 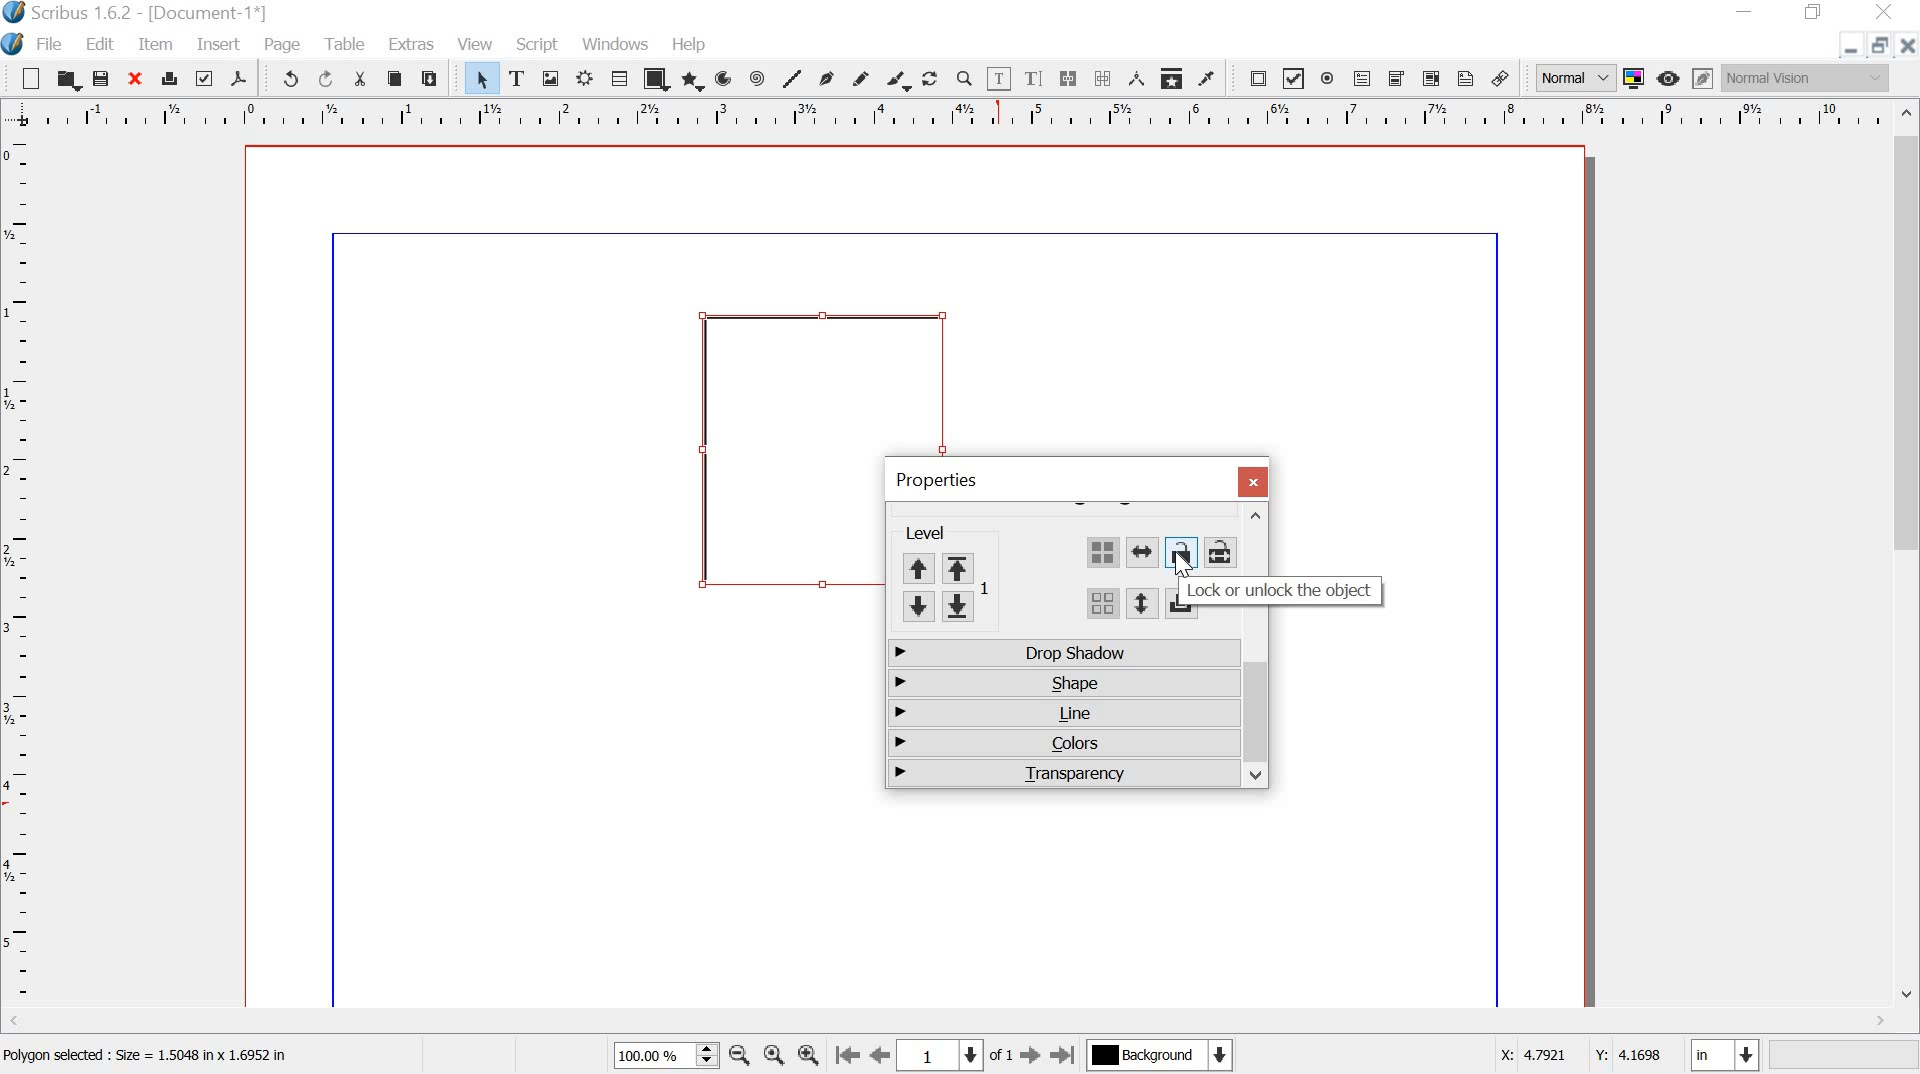 I want to click on go to next page, so click(x=1032, y=1055).